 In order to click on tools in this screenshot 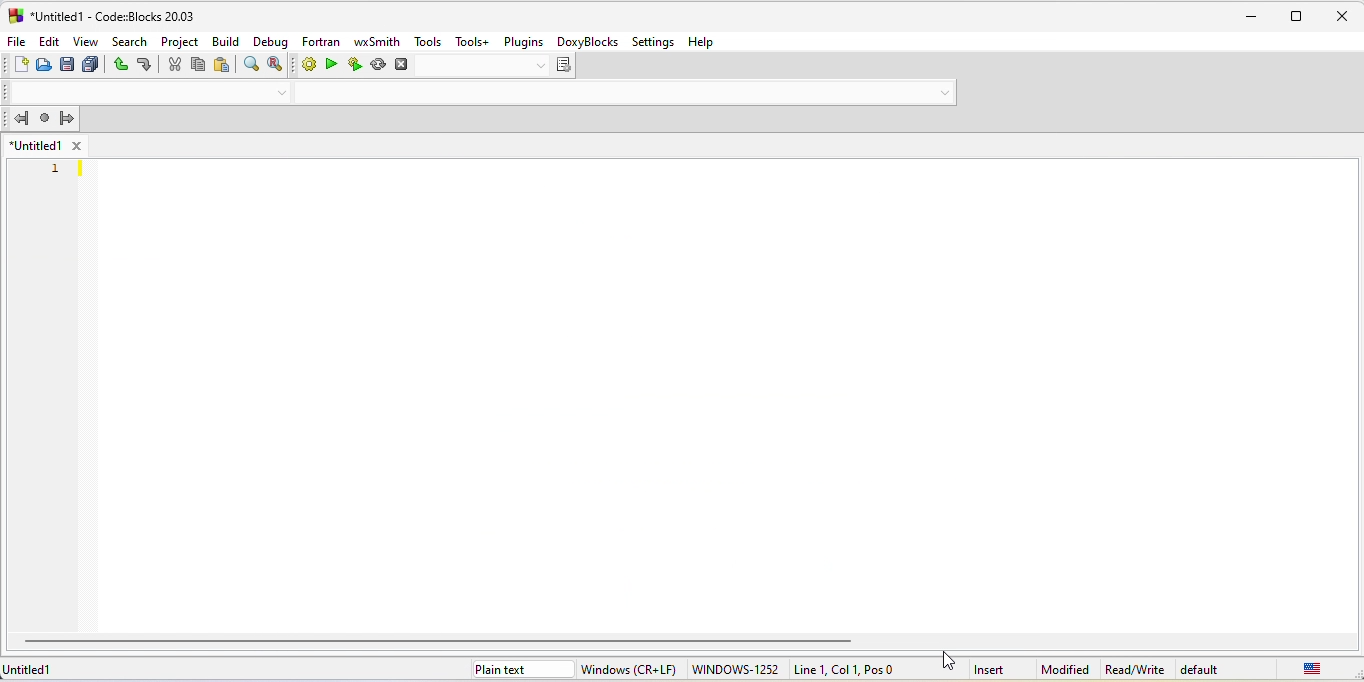, I will do `click(427, 41)`.